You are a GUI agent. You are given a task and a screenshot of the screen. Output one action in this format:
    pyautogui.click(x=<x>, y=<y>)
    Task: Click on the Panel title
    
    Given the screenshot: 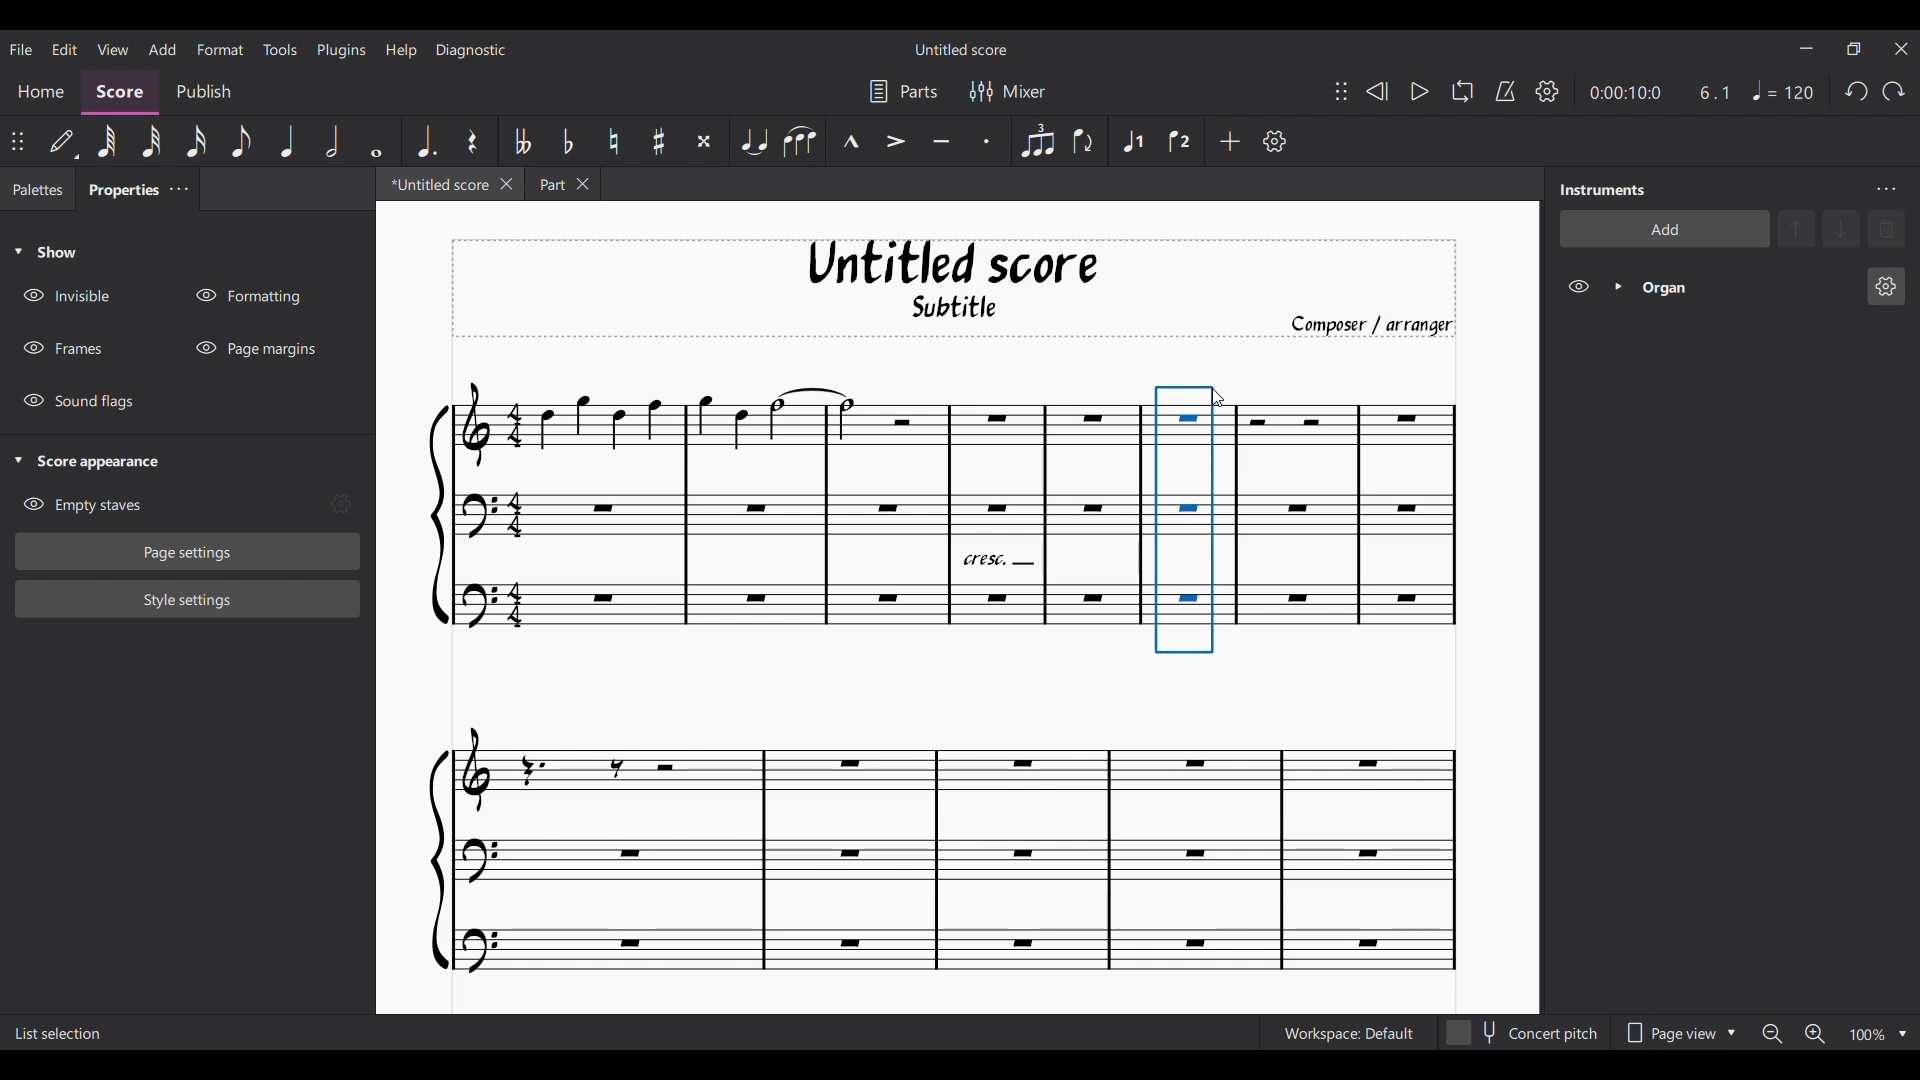 What is the action you would take?
    pyautogui.click(x=1603, y=190)
    